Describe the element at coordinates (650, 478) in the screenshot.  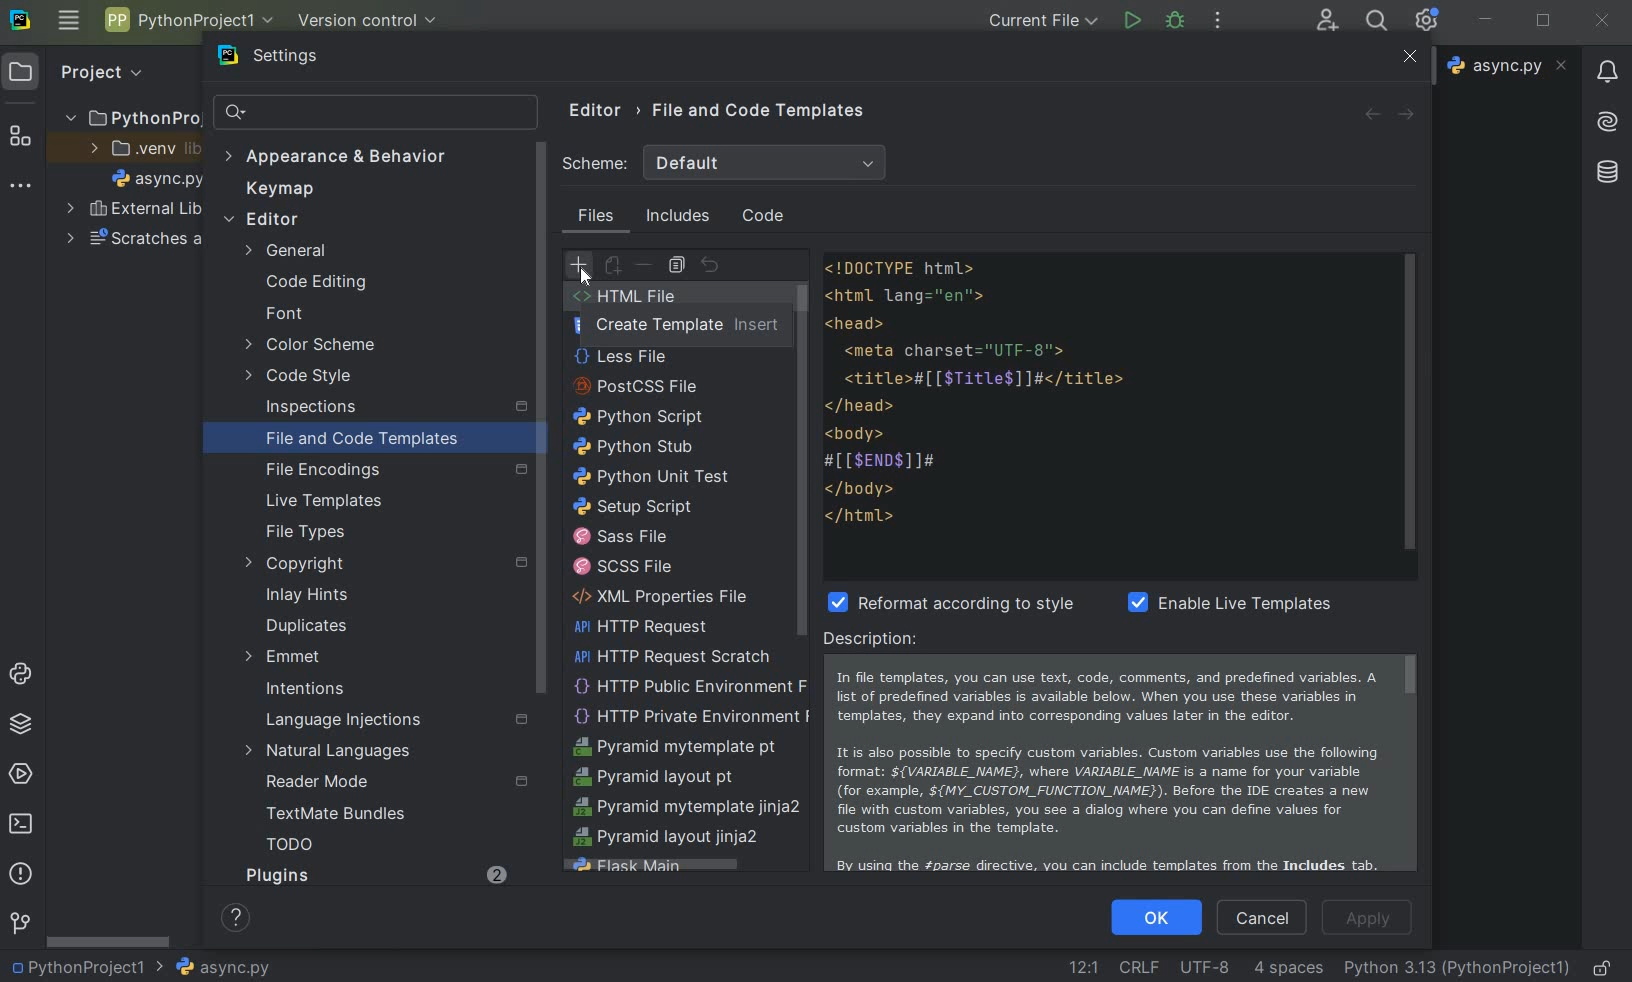
I see `python unit test` at that location.